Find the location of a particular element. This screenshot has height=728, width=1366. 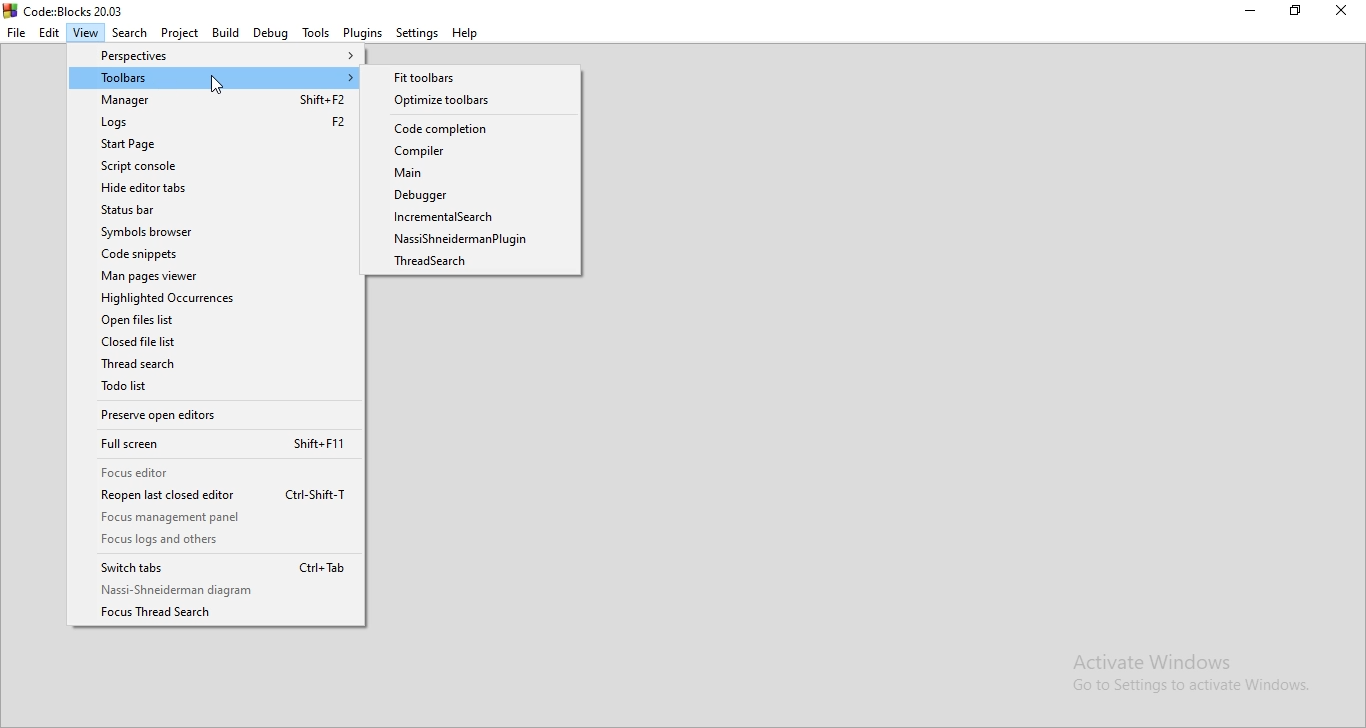

Closed file list is located at coordinates (218, 344).